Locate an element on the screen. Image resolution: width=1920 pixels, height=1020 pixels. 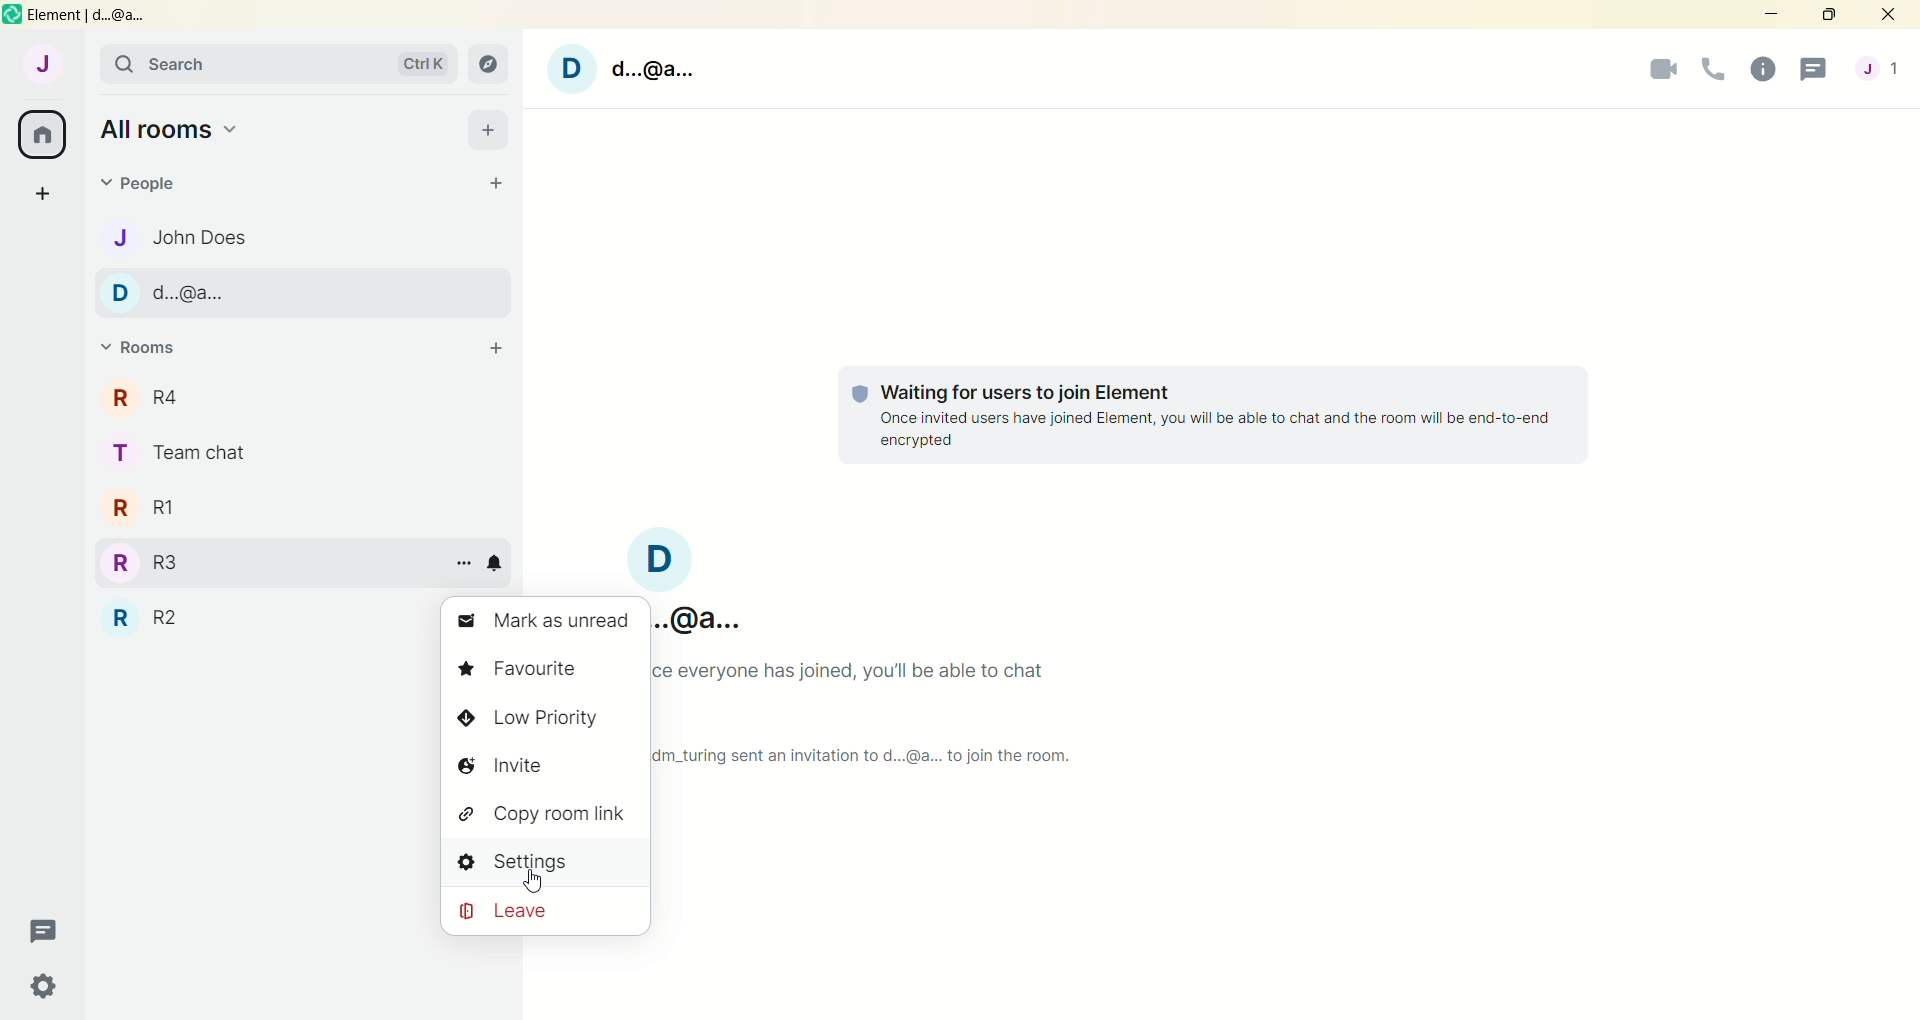
notification toggle is located at coordinates (497, 562).